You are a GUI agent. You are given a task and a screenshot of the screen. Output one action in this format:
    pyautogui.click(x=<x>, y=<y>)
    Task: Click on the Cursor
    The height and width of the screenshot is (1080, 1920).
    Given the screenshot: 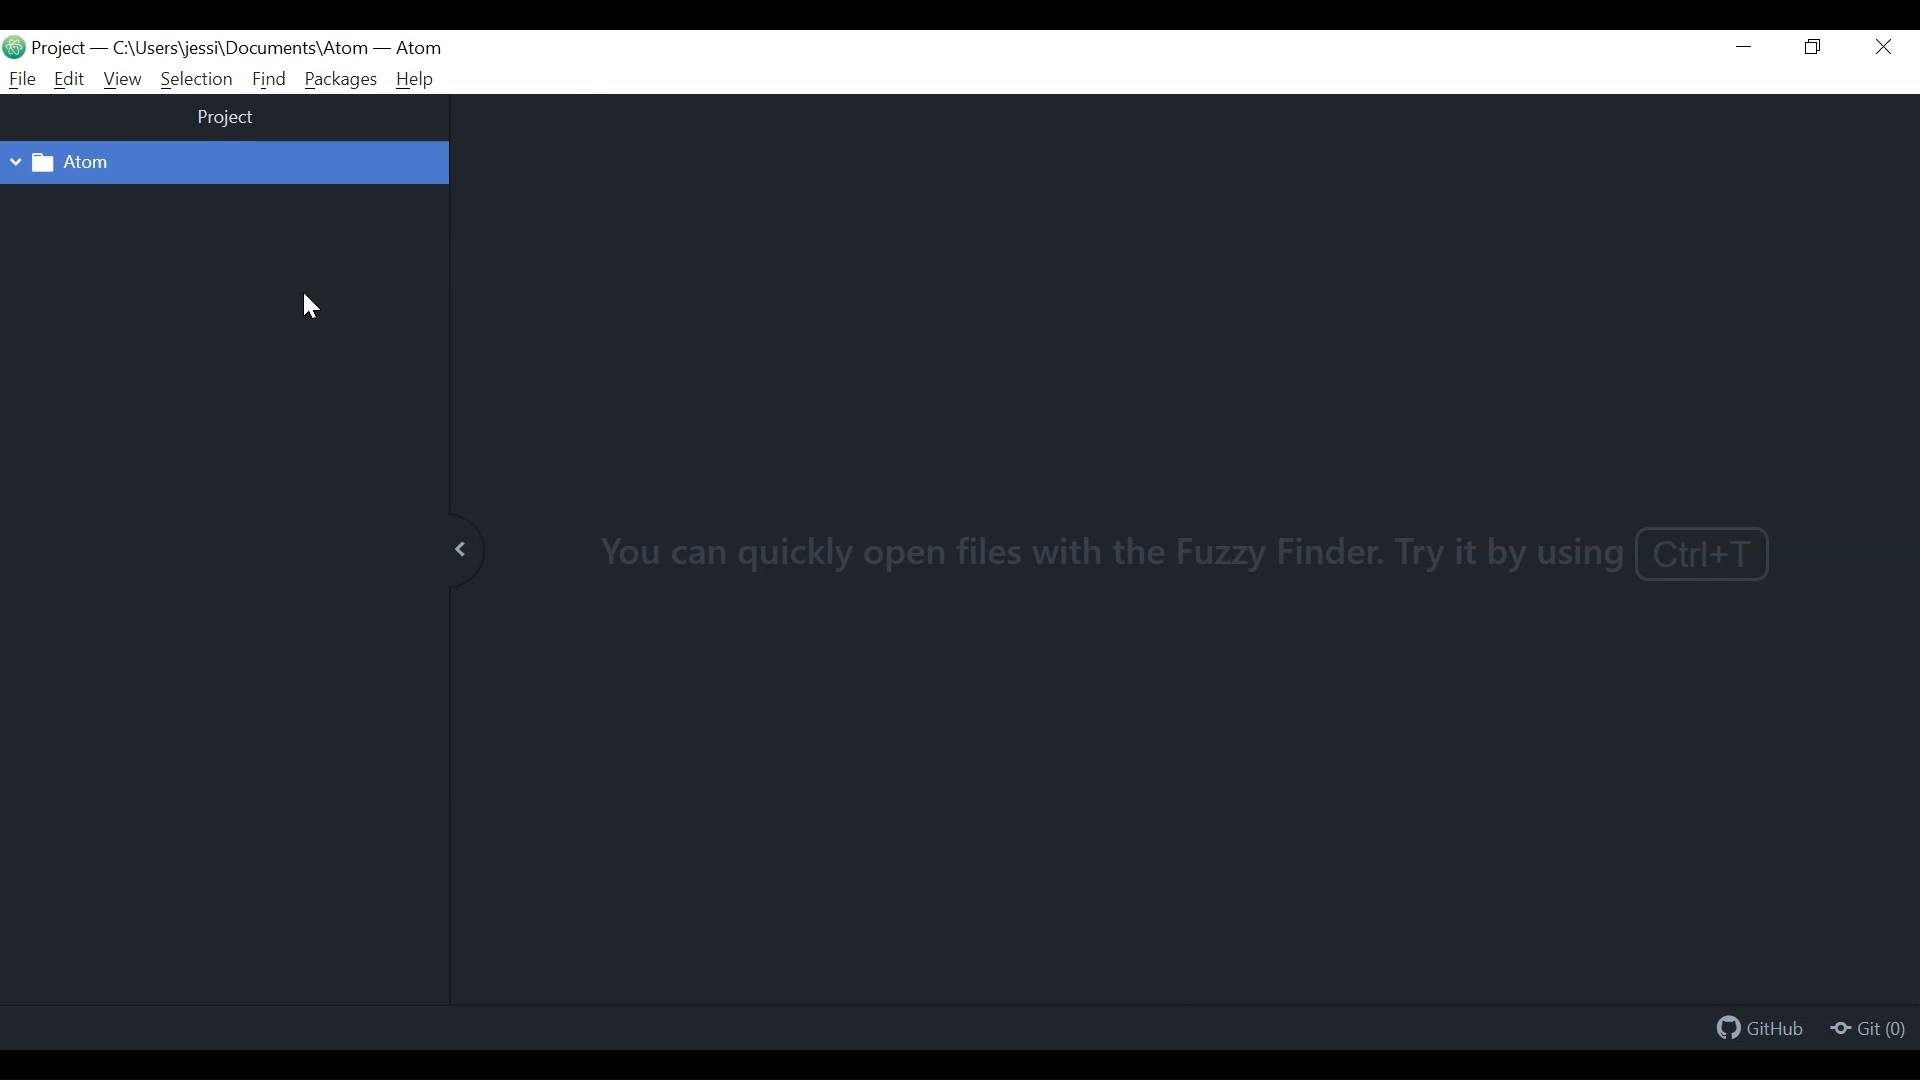 What is the action you would take?
    pyautogui.click(x=310, y=307)
    